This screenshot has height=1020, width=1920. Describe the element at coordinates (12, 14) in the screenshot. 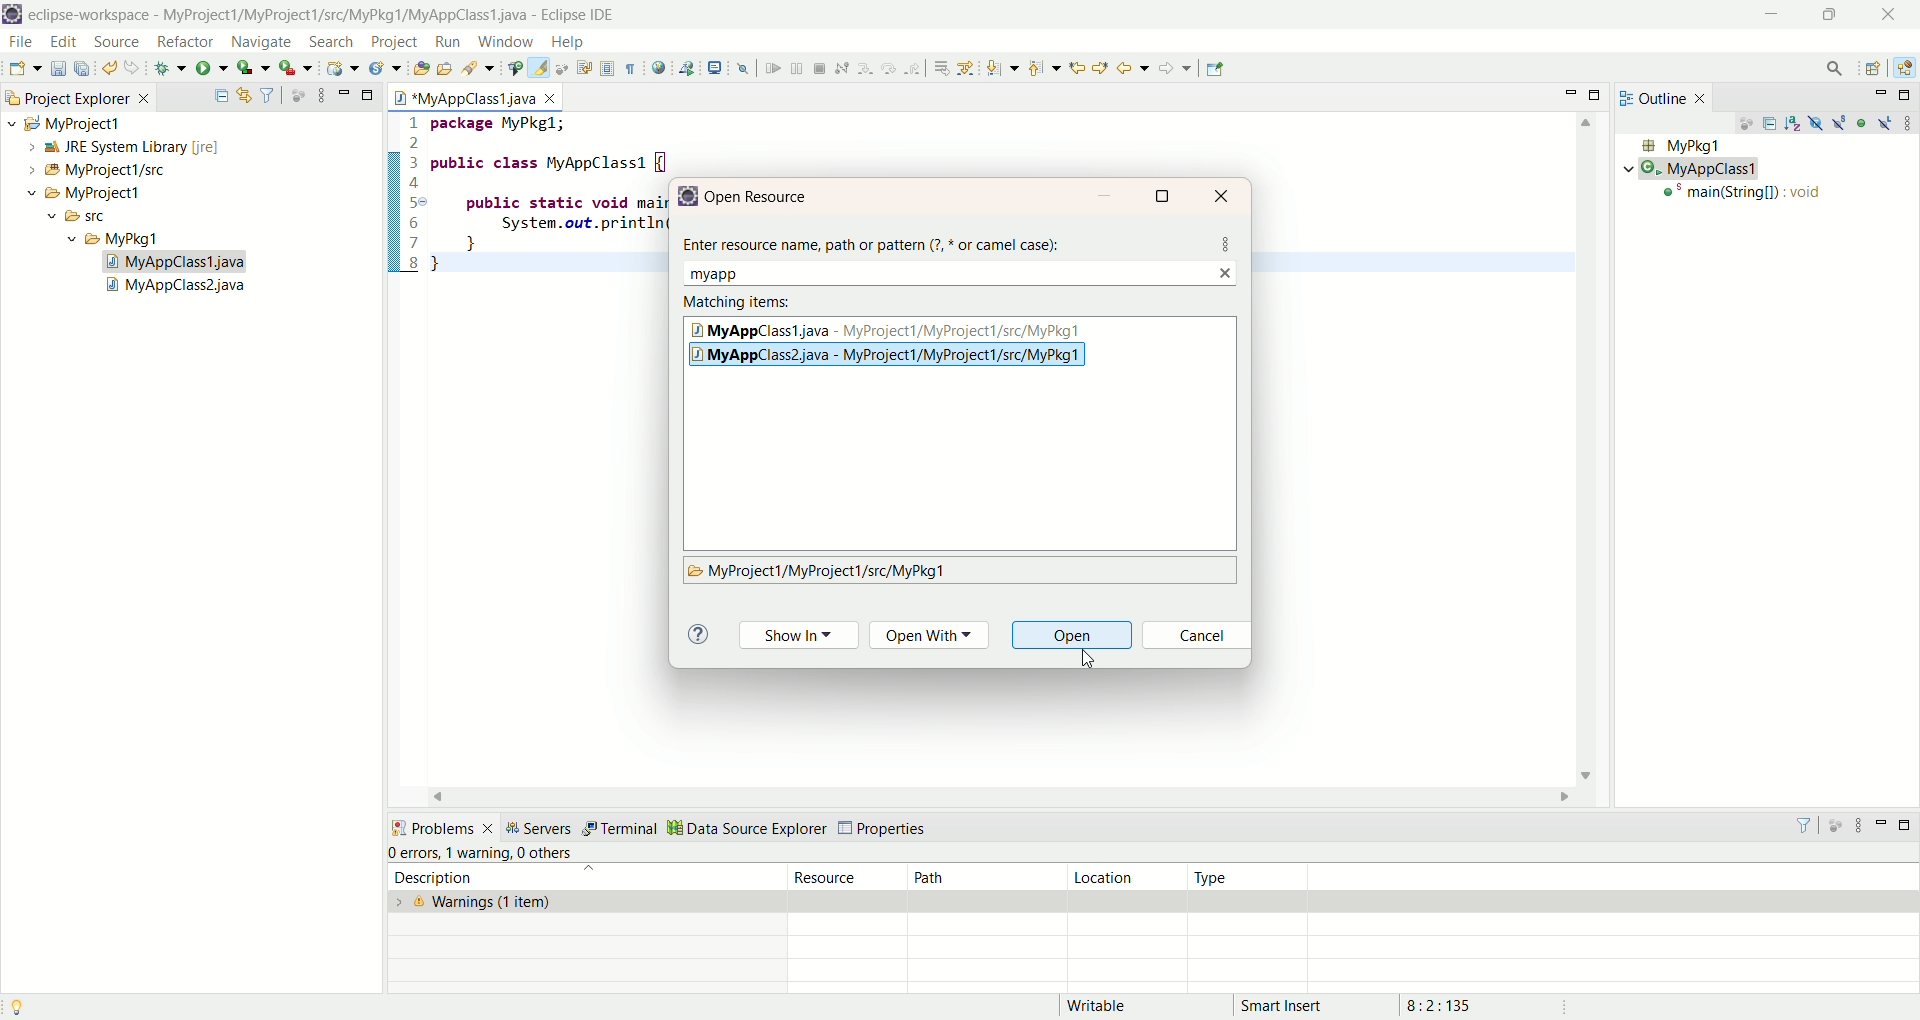

I see `eclipse logo` at that location.